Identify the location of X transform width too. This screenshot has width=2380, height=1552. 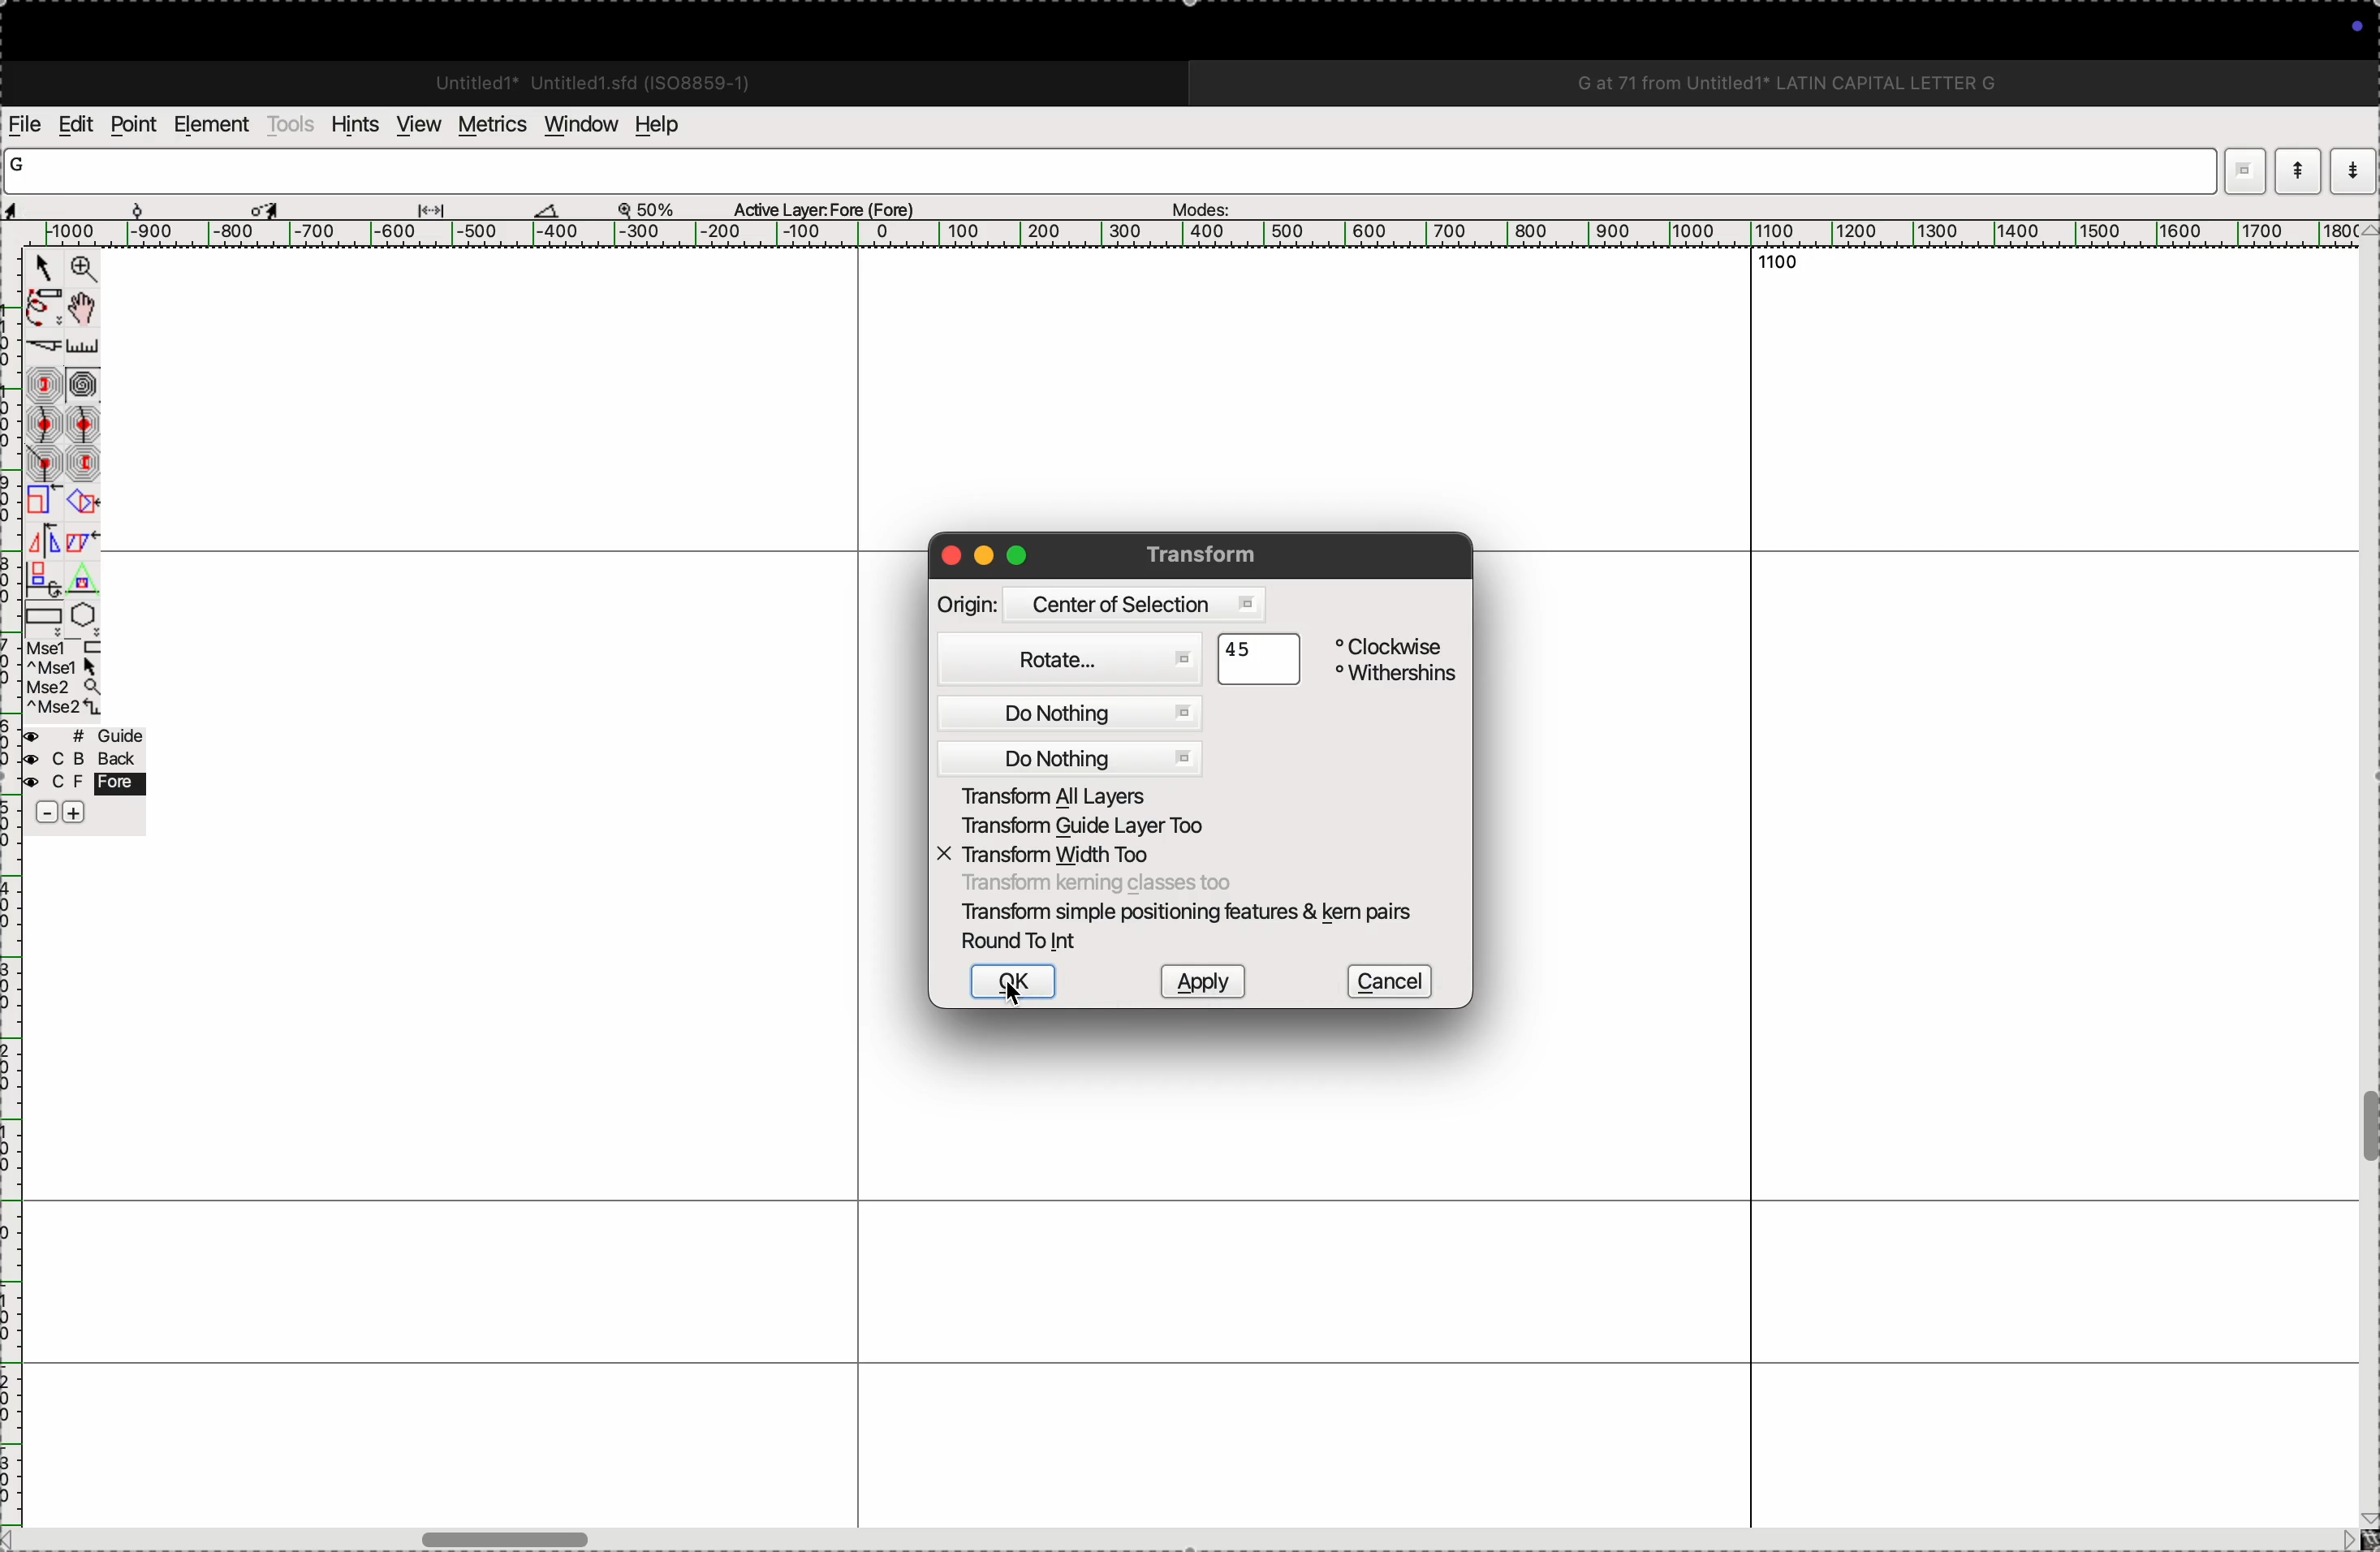
(1092, 852).